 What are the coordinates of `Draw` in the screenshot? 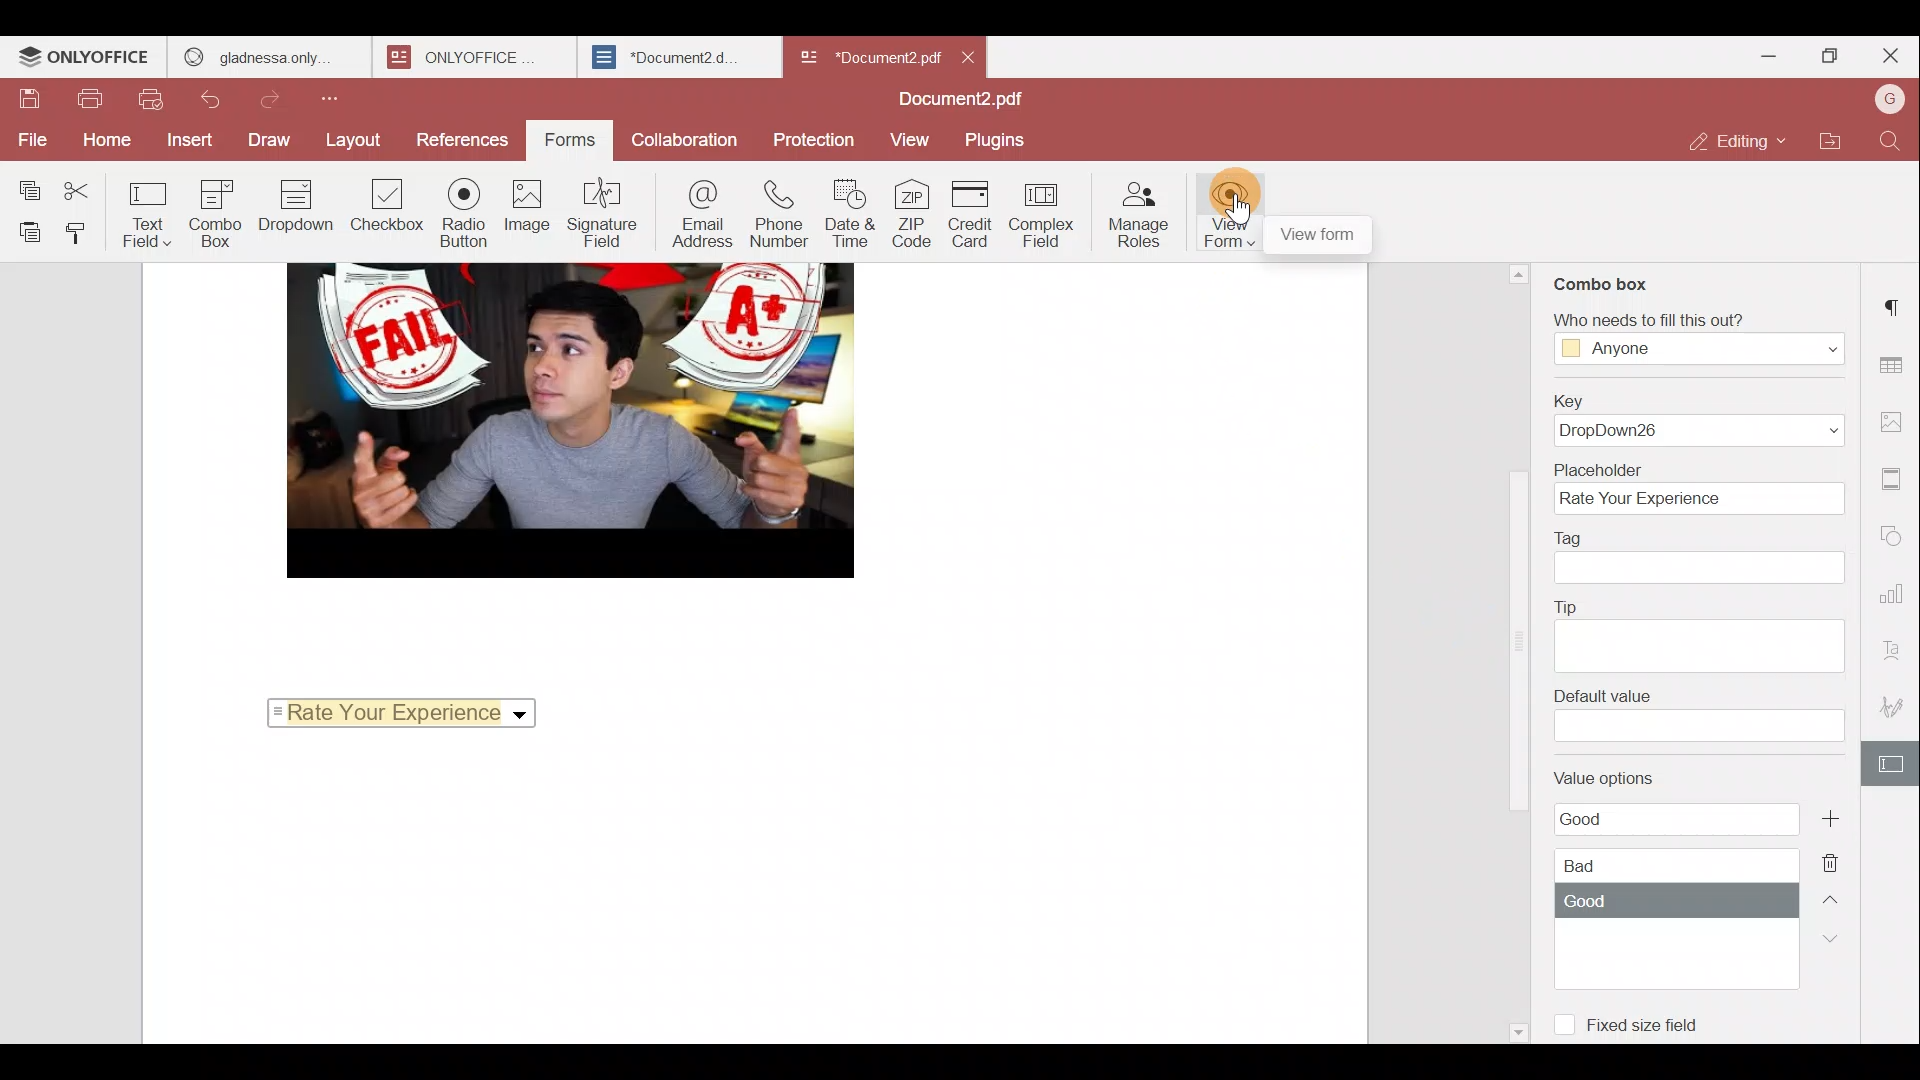 It's located at (271, 141).